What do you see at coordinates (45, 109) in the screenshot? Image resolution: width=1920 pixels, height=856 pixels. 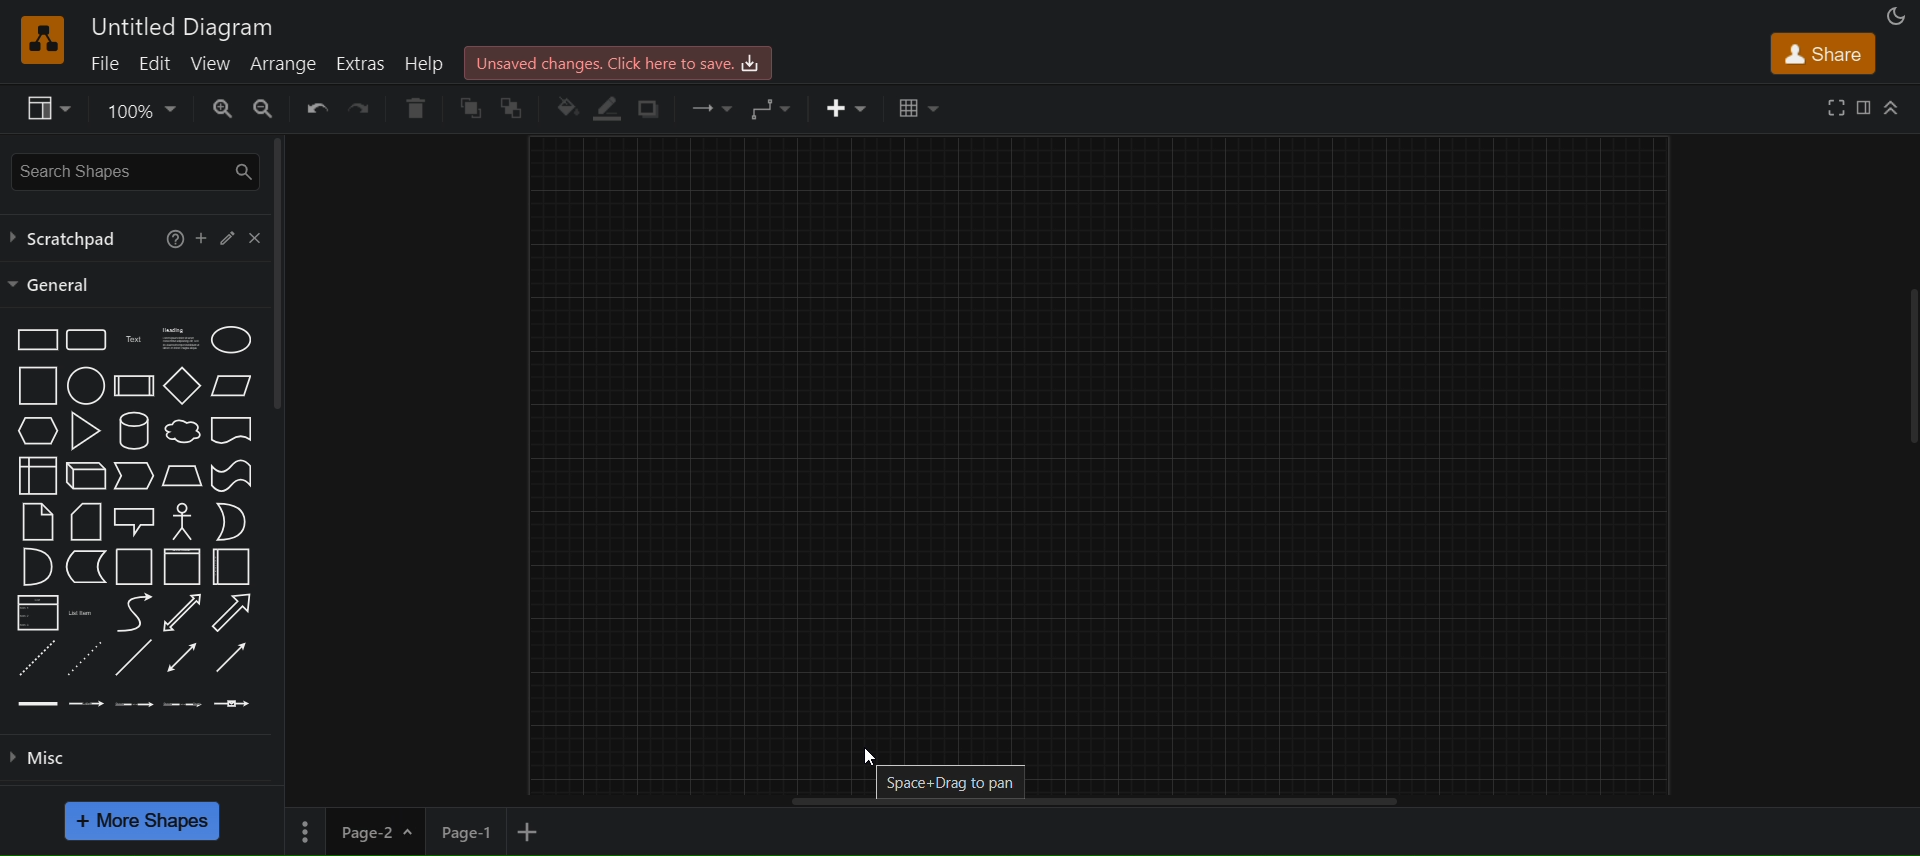 I see `view` at bounding box center [45, 109].